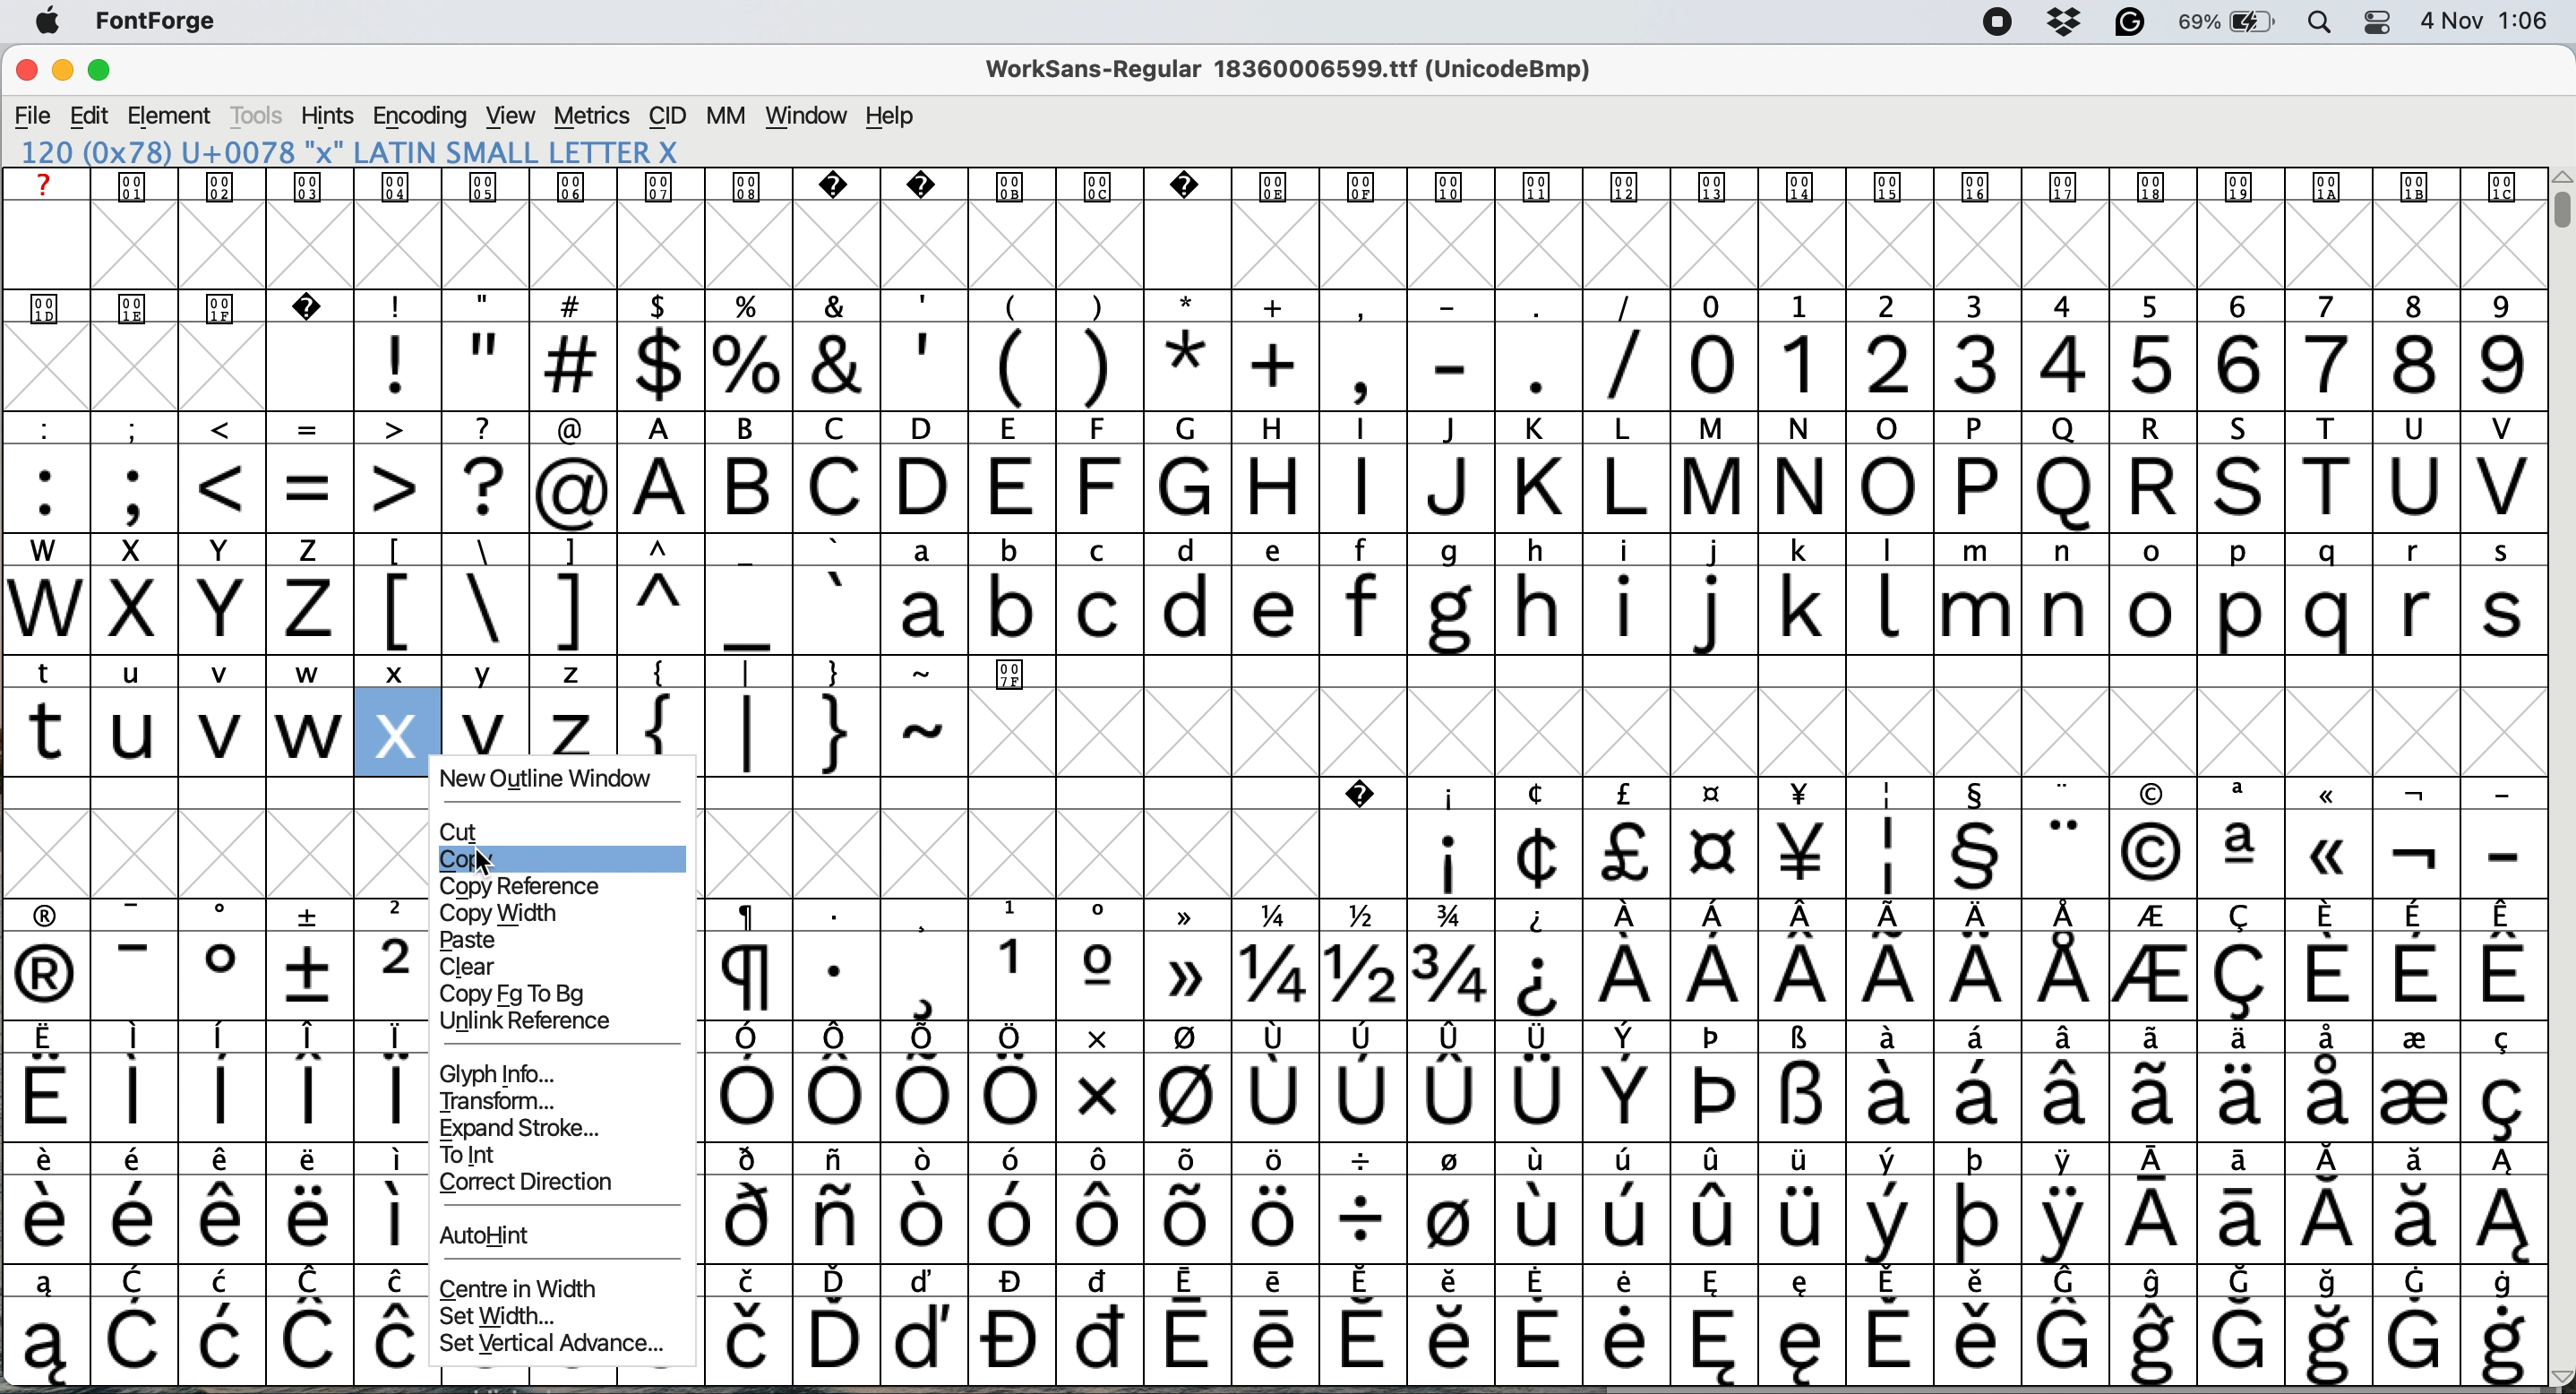  Describe the element at coordinates (396, 731) in the screenshot. I see `lower case x chosen` at that location.